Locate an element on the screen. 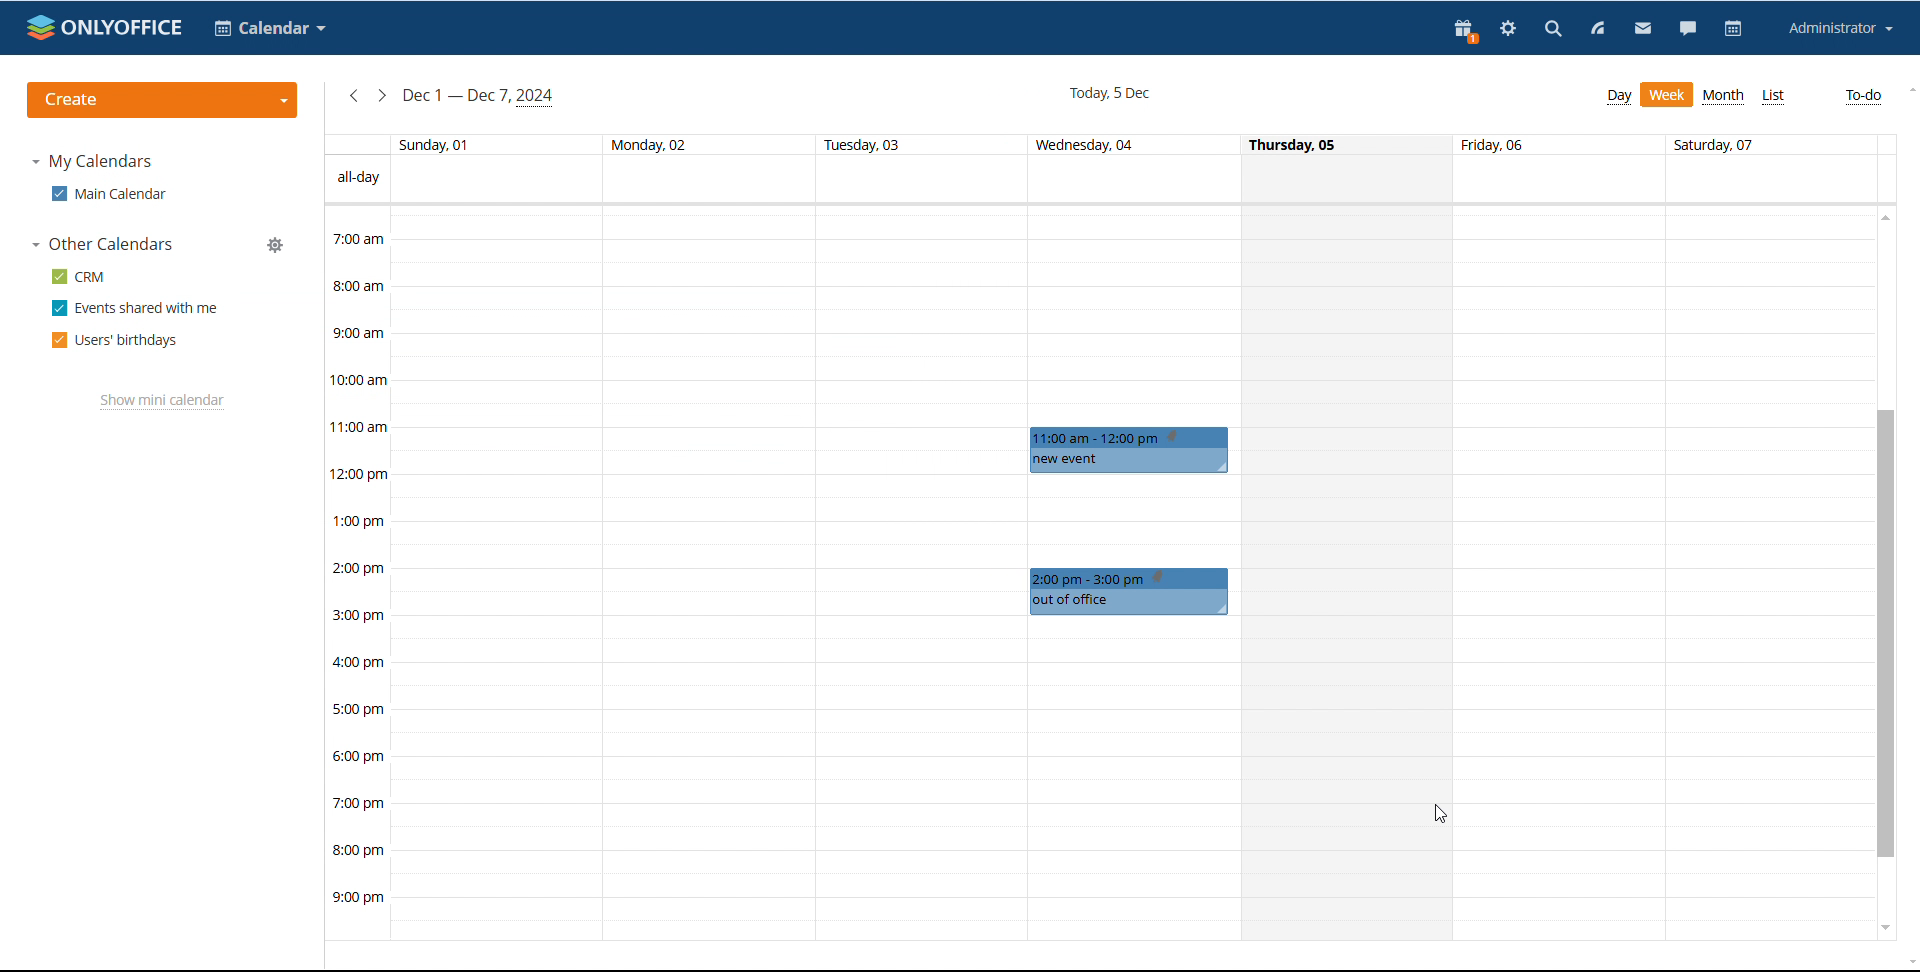 This screenshot has width=1920, height=972. next week is located at coordinates (383, 97).